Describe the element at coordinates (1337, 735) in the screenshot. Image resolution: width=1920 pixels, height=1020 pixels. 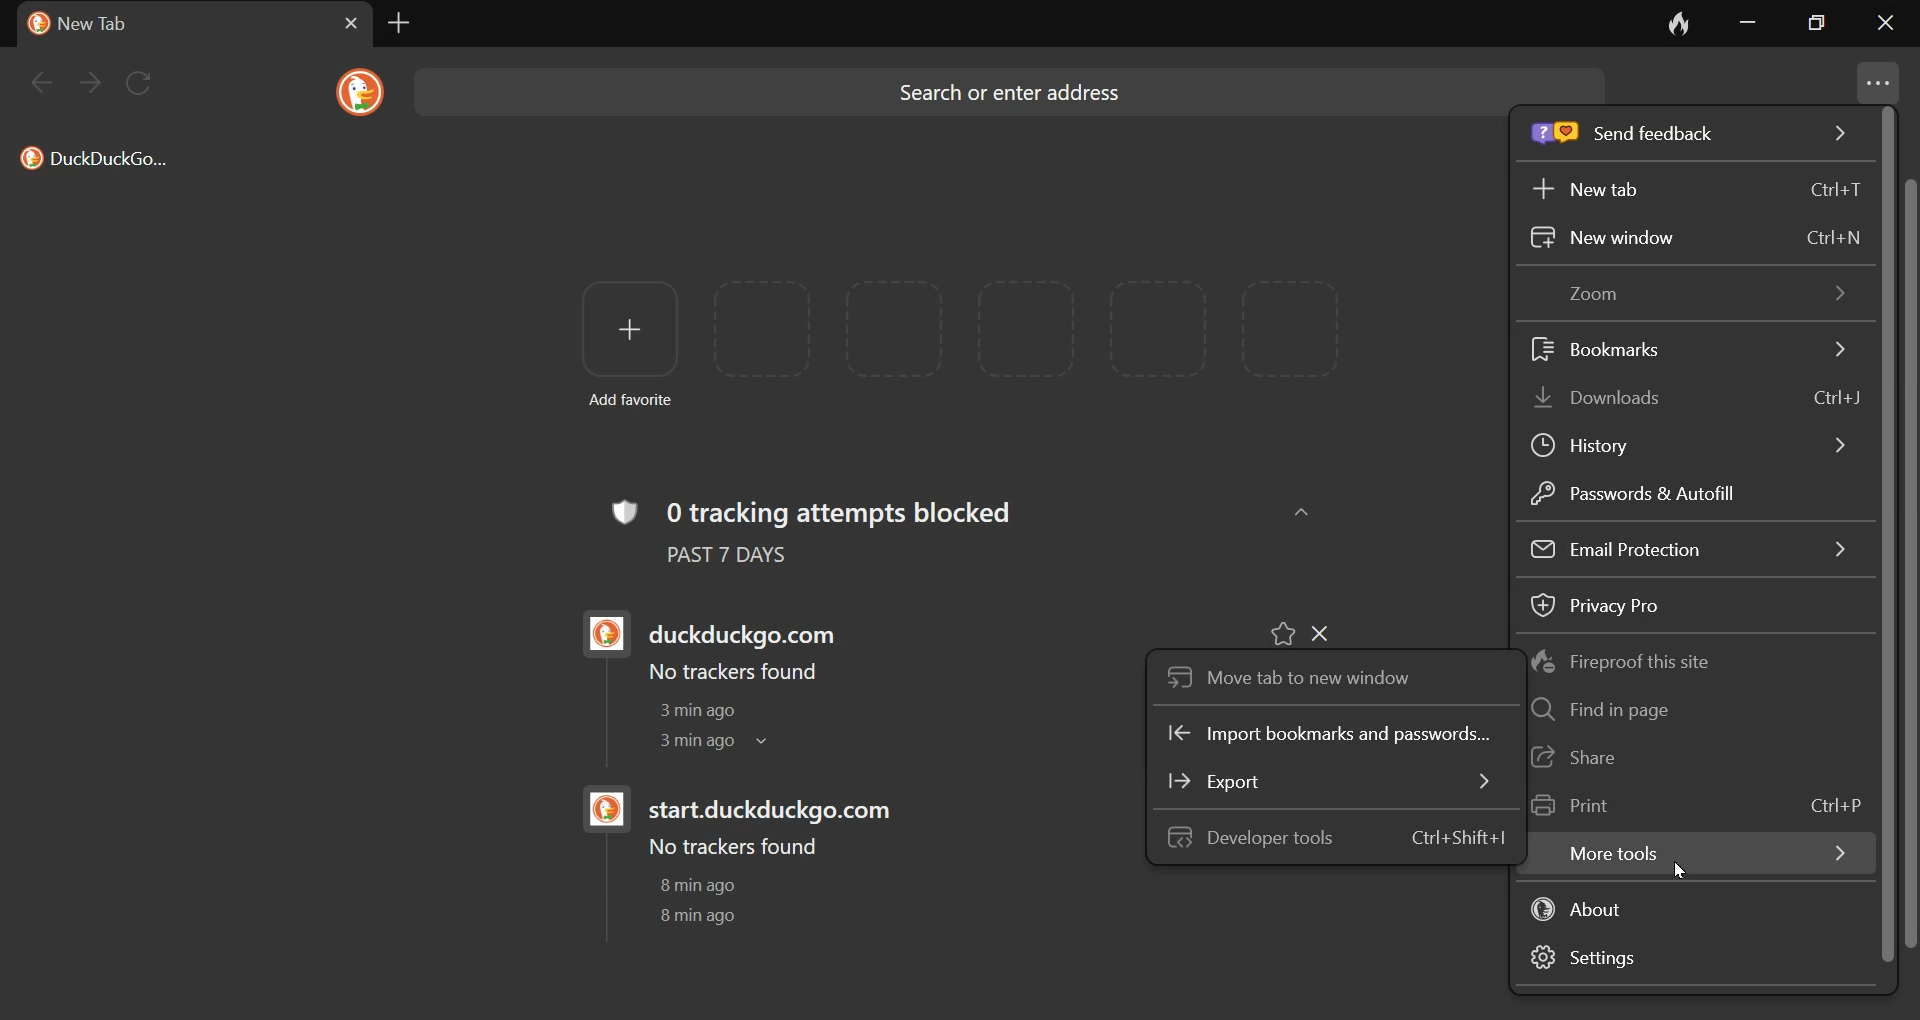
I see `Import bookmarks and passwords` at that location.